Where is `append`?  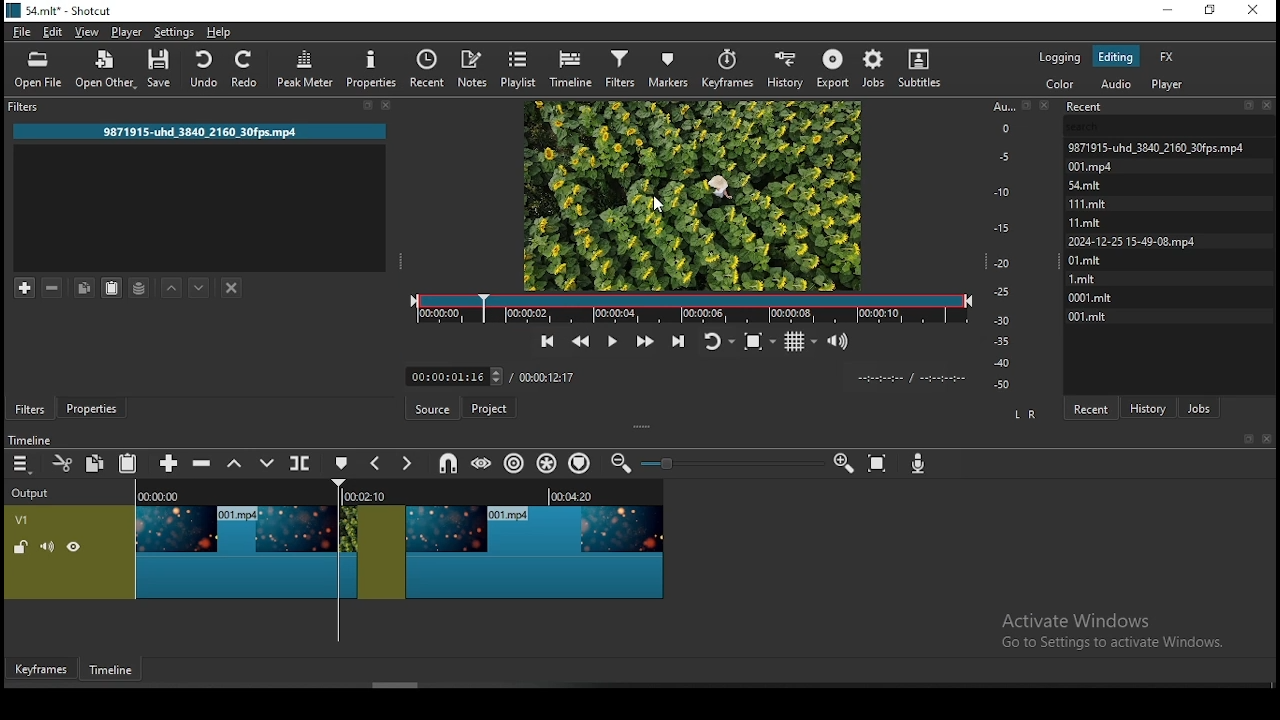 append is located at coordinates (169, 463).